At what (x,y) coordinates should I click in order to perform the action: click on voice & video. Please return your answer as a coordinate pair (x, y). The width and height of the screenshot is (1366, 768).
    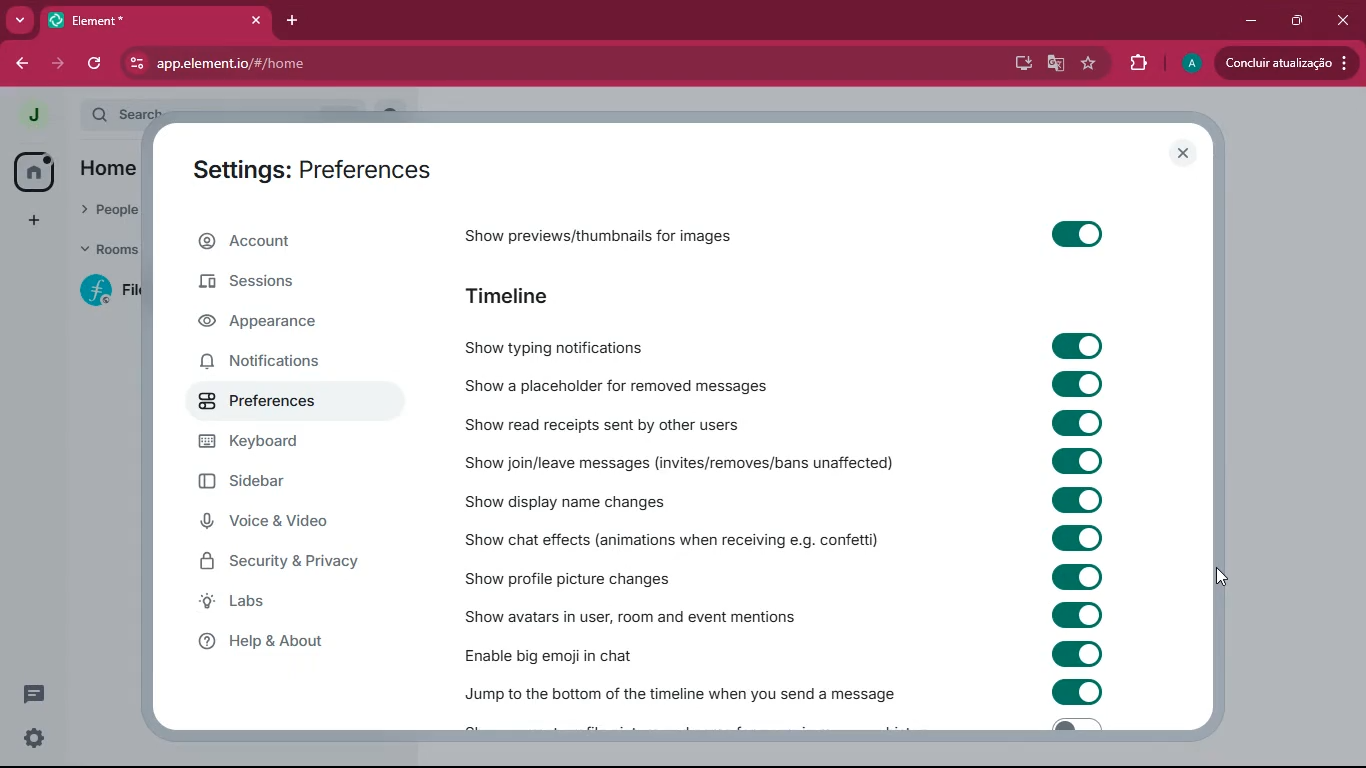
    Looking at the image, I should click on (287, 523).